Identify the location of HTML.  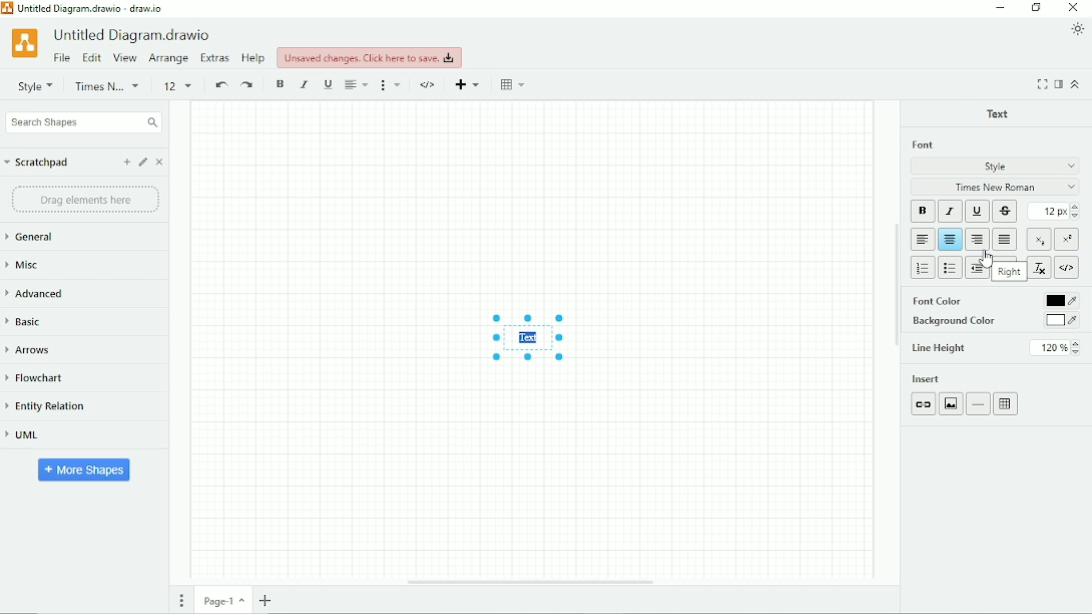
(428, 85).